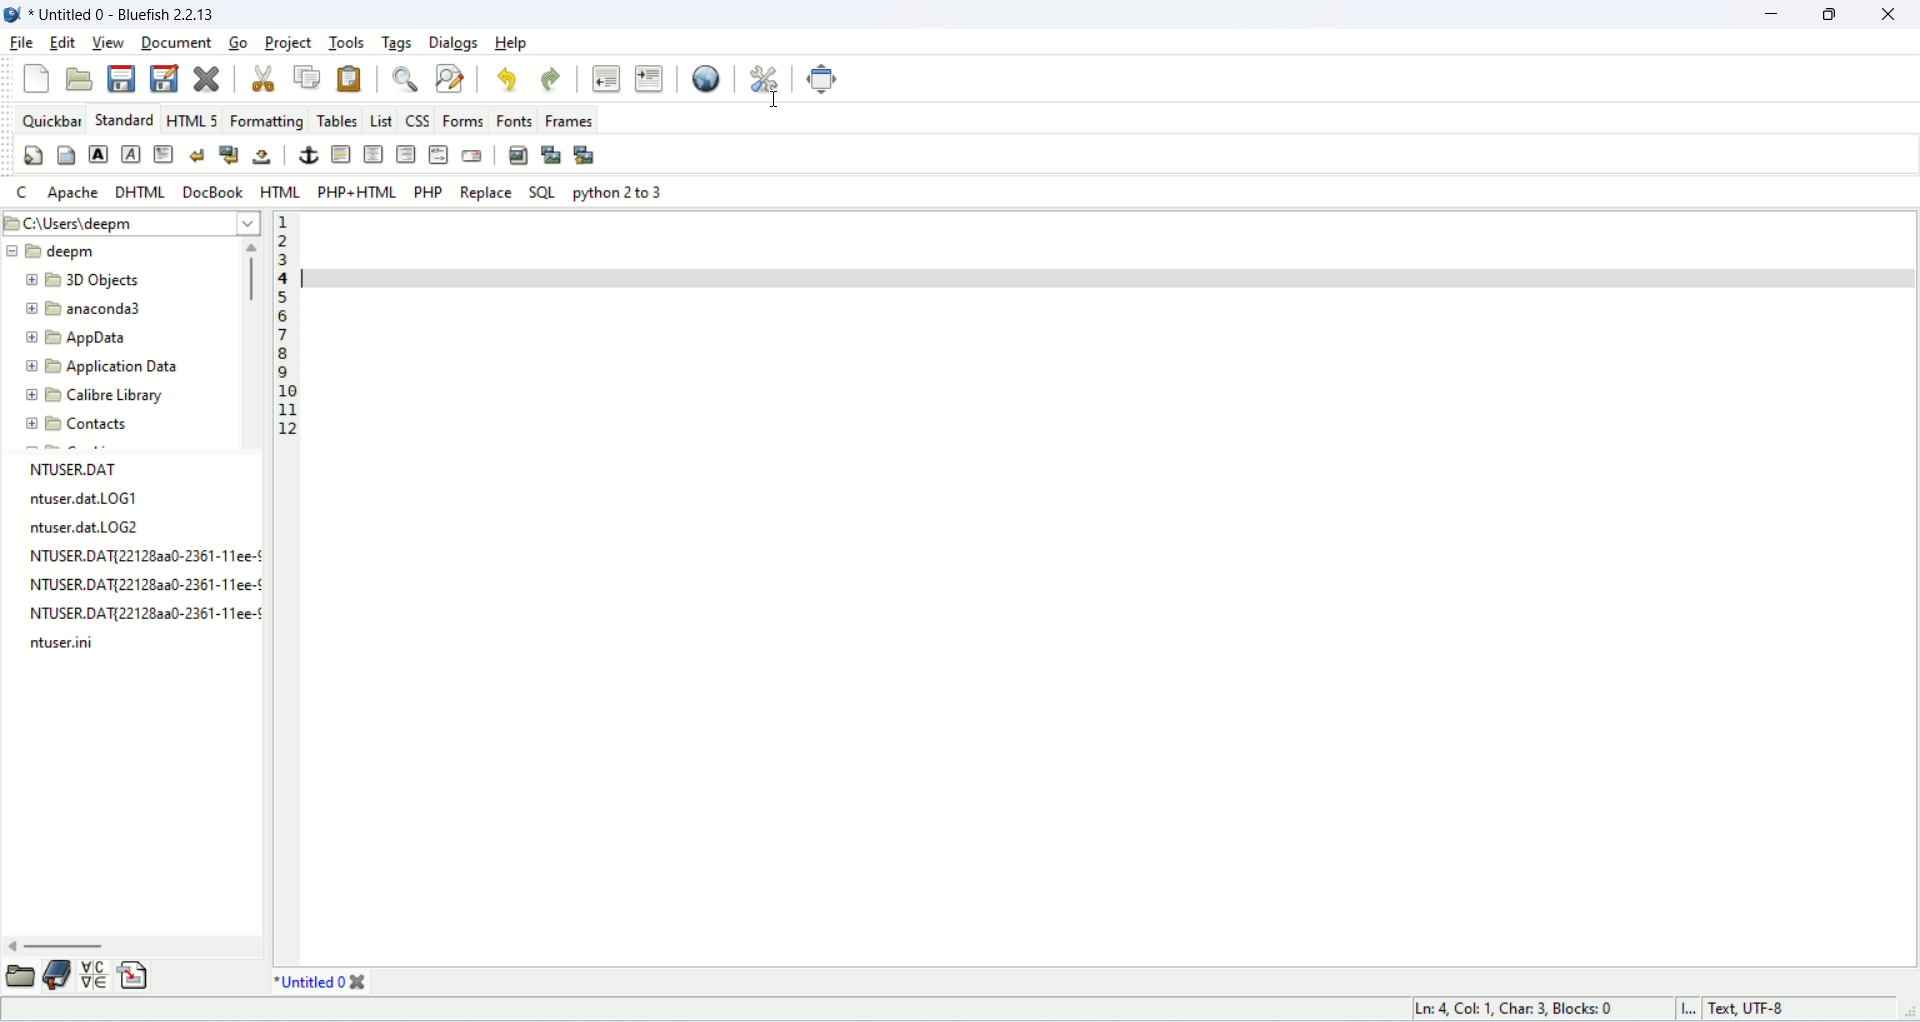  Describe the element at coordinates (75, 192) in the screenshot. I see `apache` at that location.